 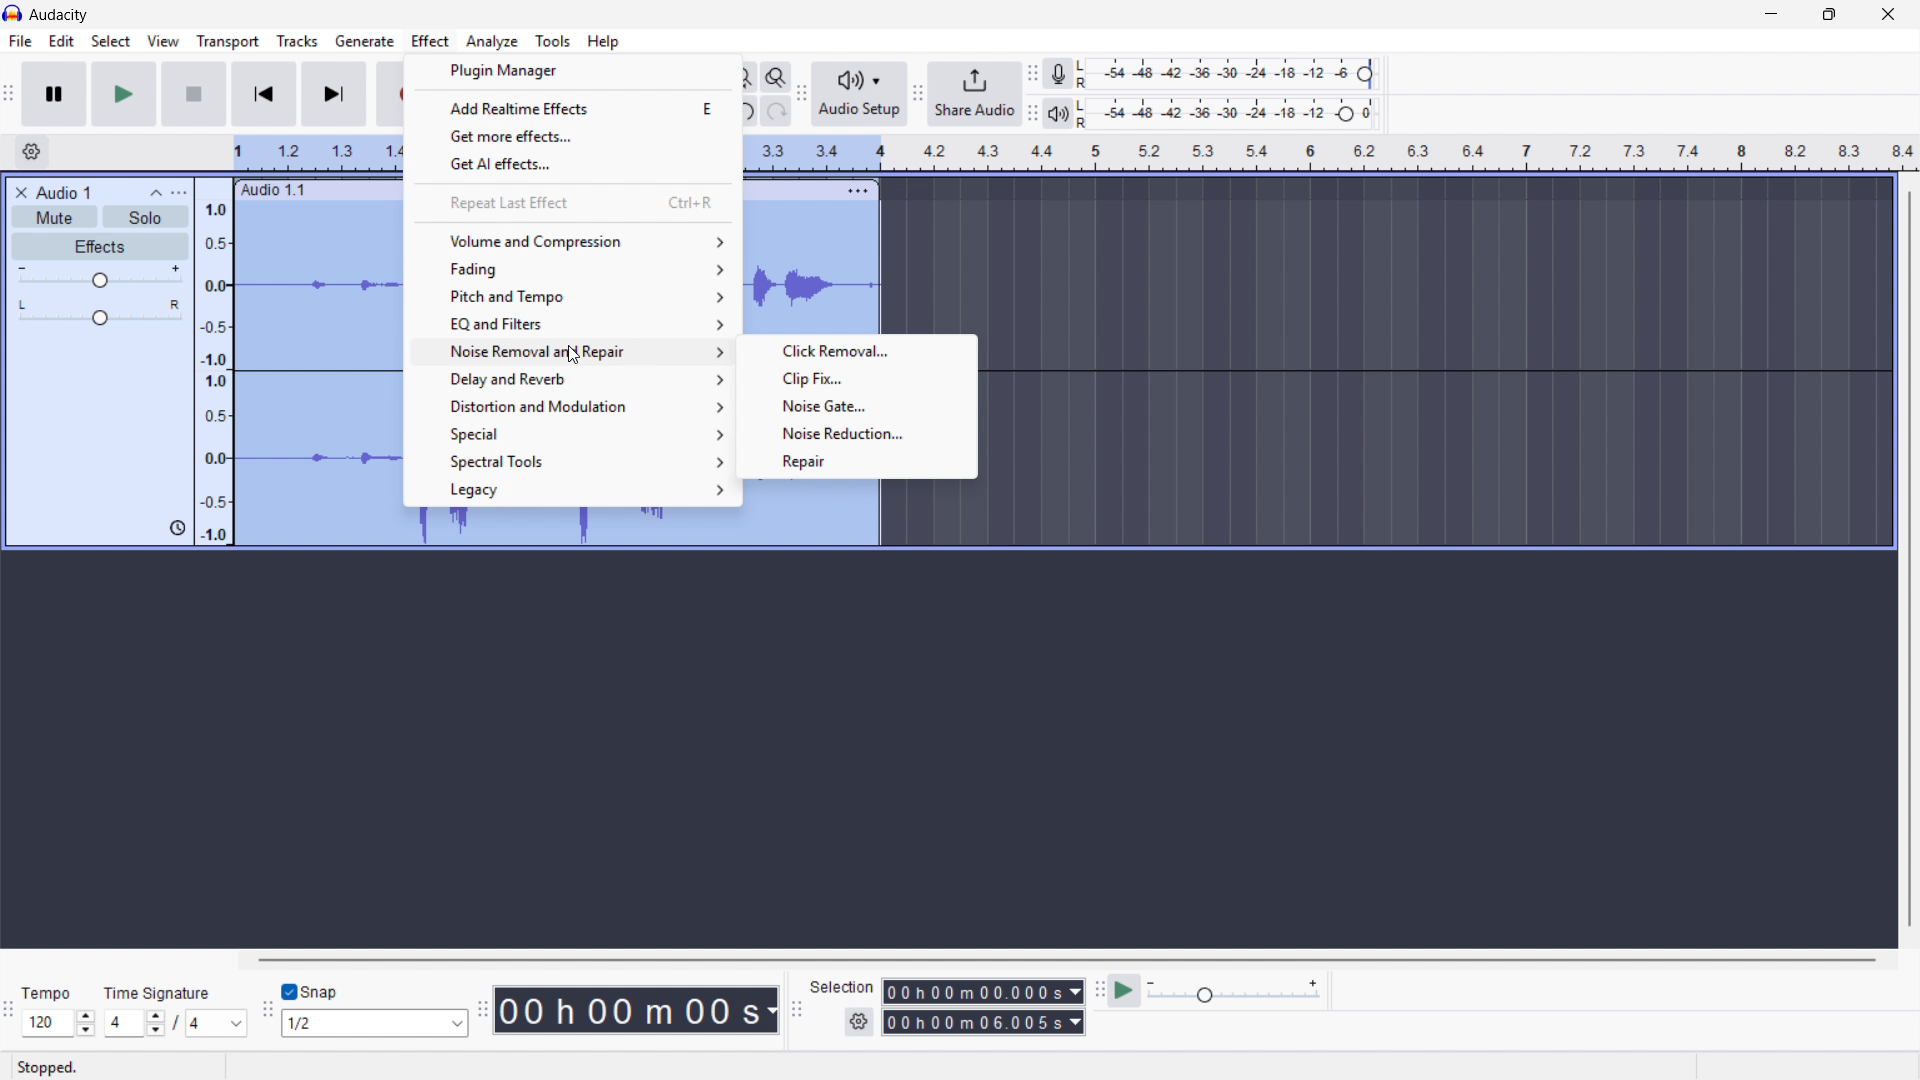 I want to click on Repair, so click(x=858, y=462).